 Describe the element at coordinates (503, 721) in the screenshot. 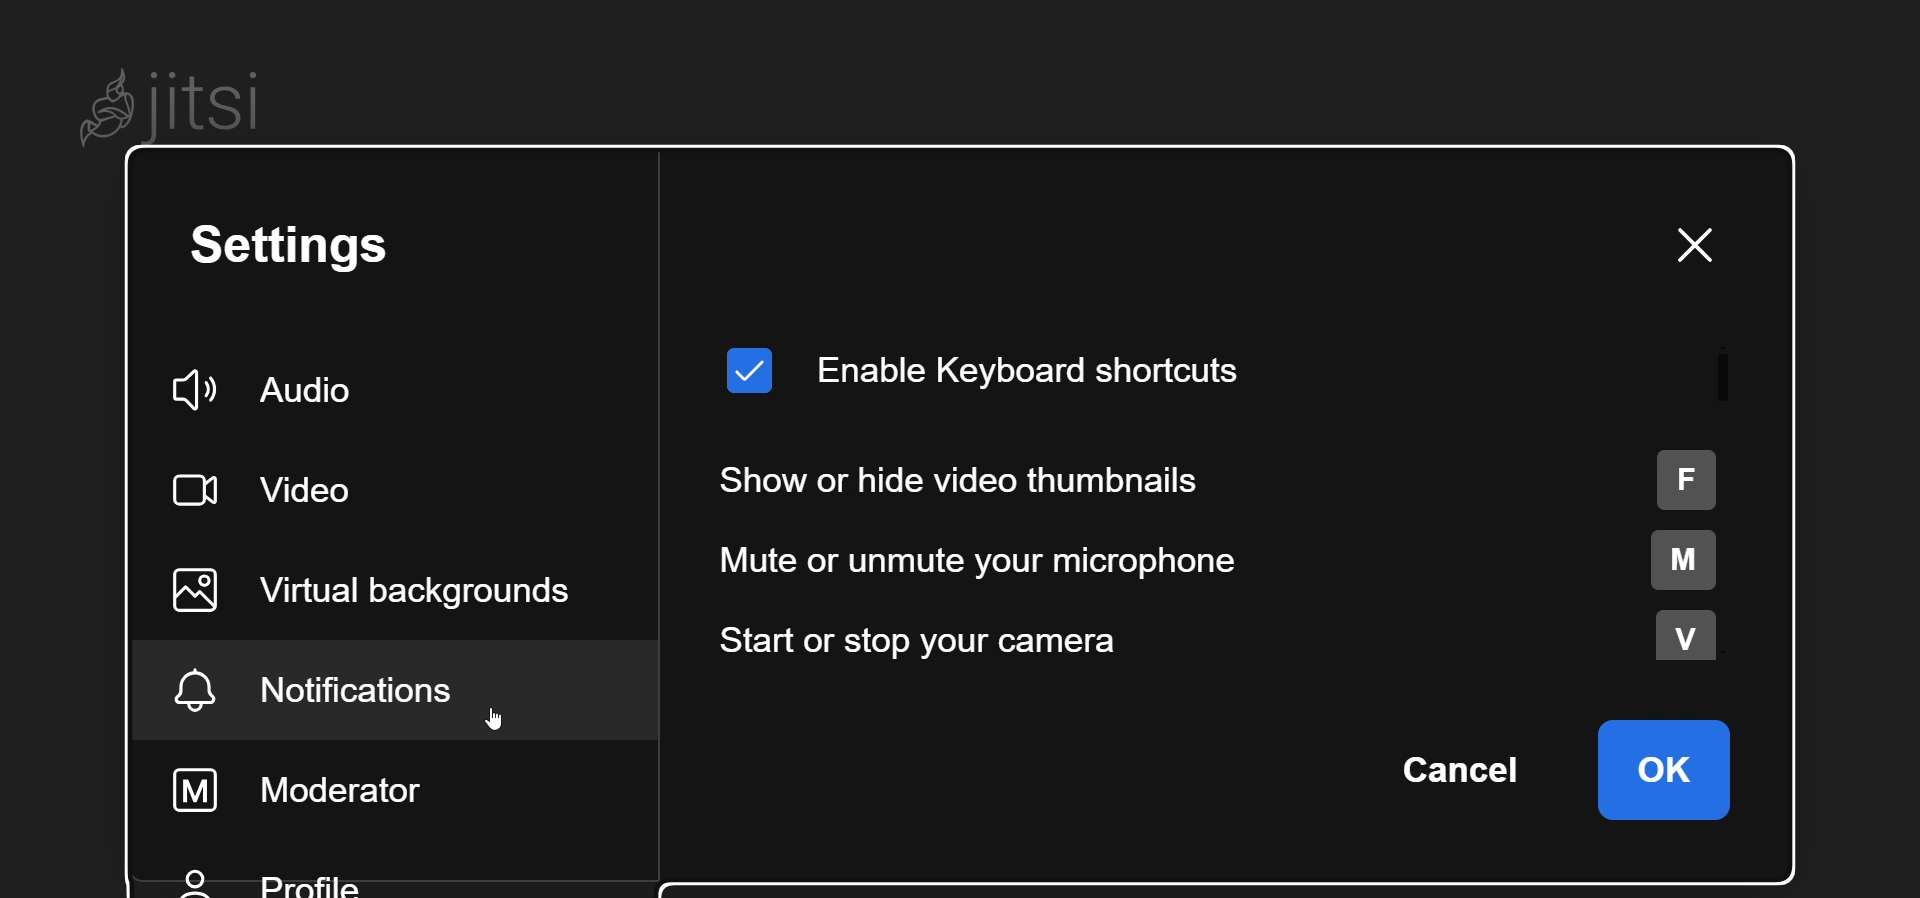

I see `cursor` at that location.